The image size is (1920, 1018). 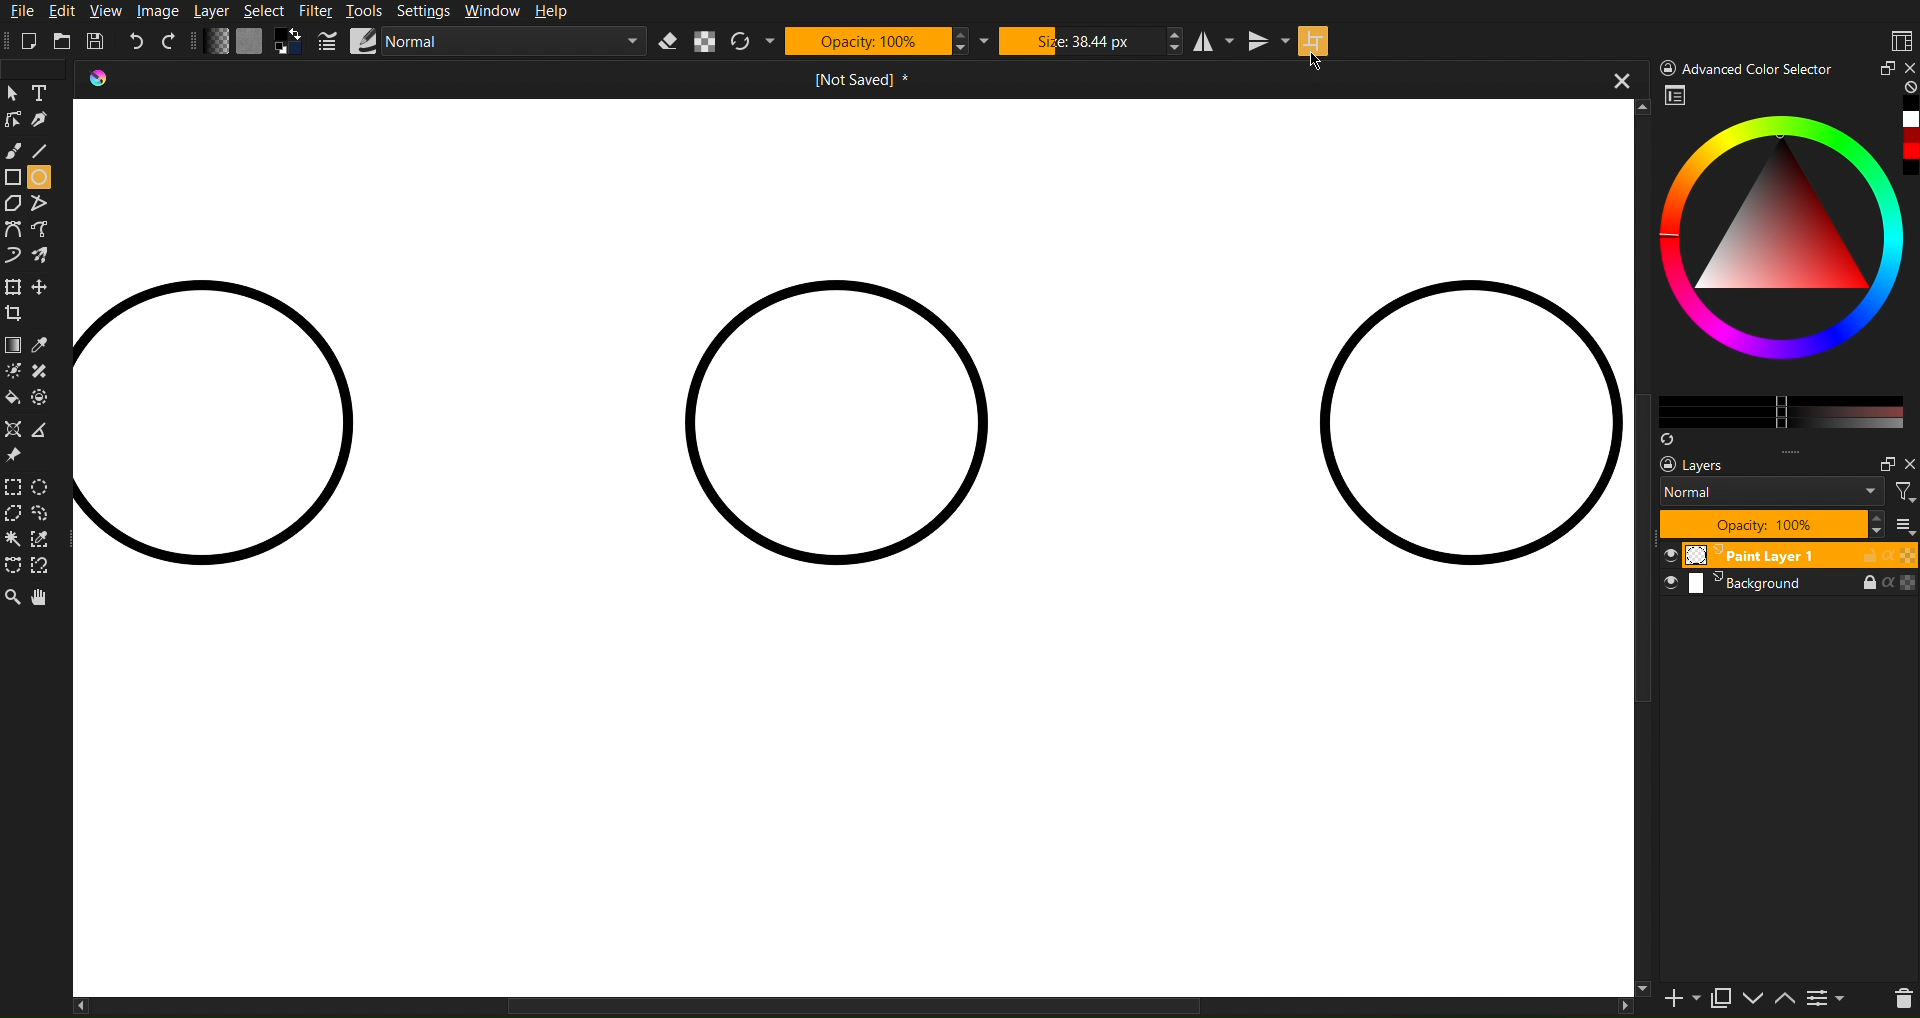 I want to click on Redo, so click(x=172, y=40).